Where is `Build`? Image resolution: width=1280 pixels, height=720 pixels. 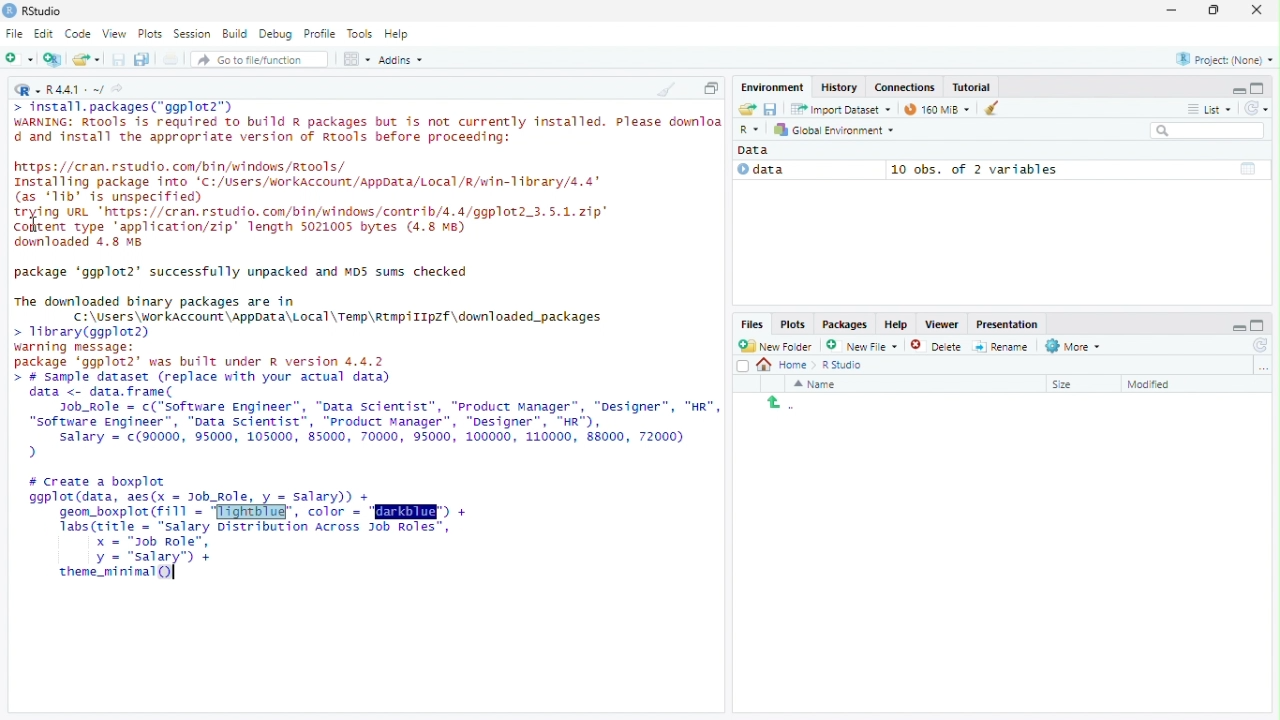
Build is located at coordinates (237, 34).